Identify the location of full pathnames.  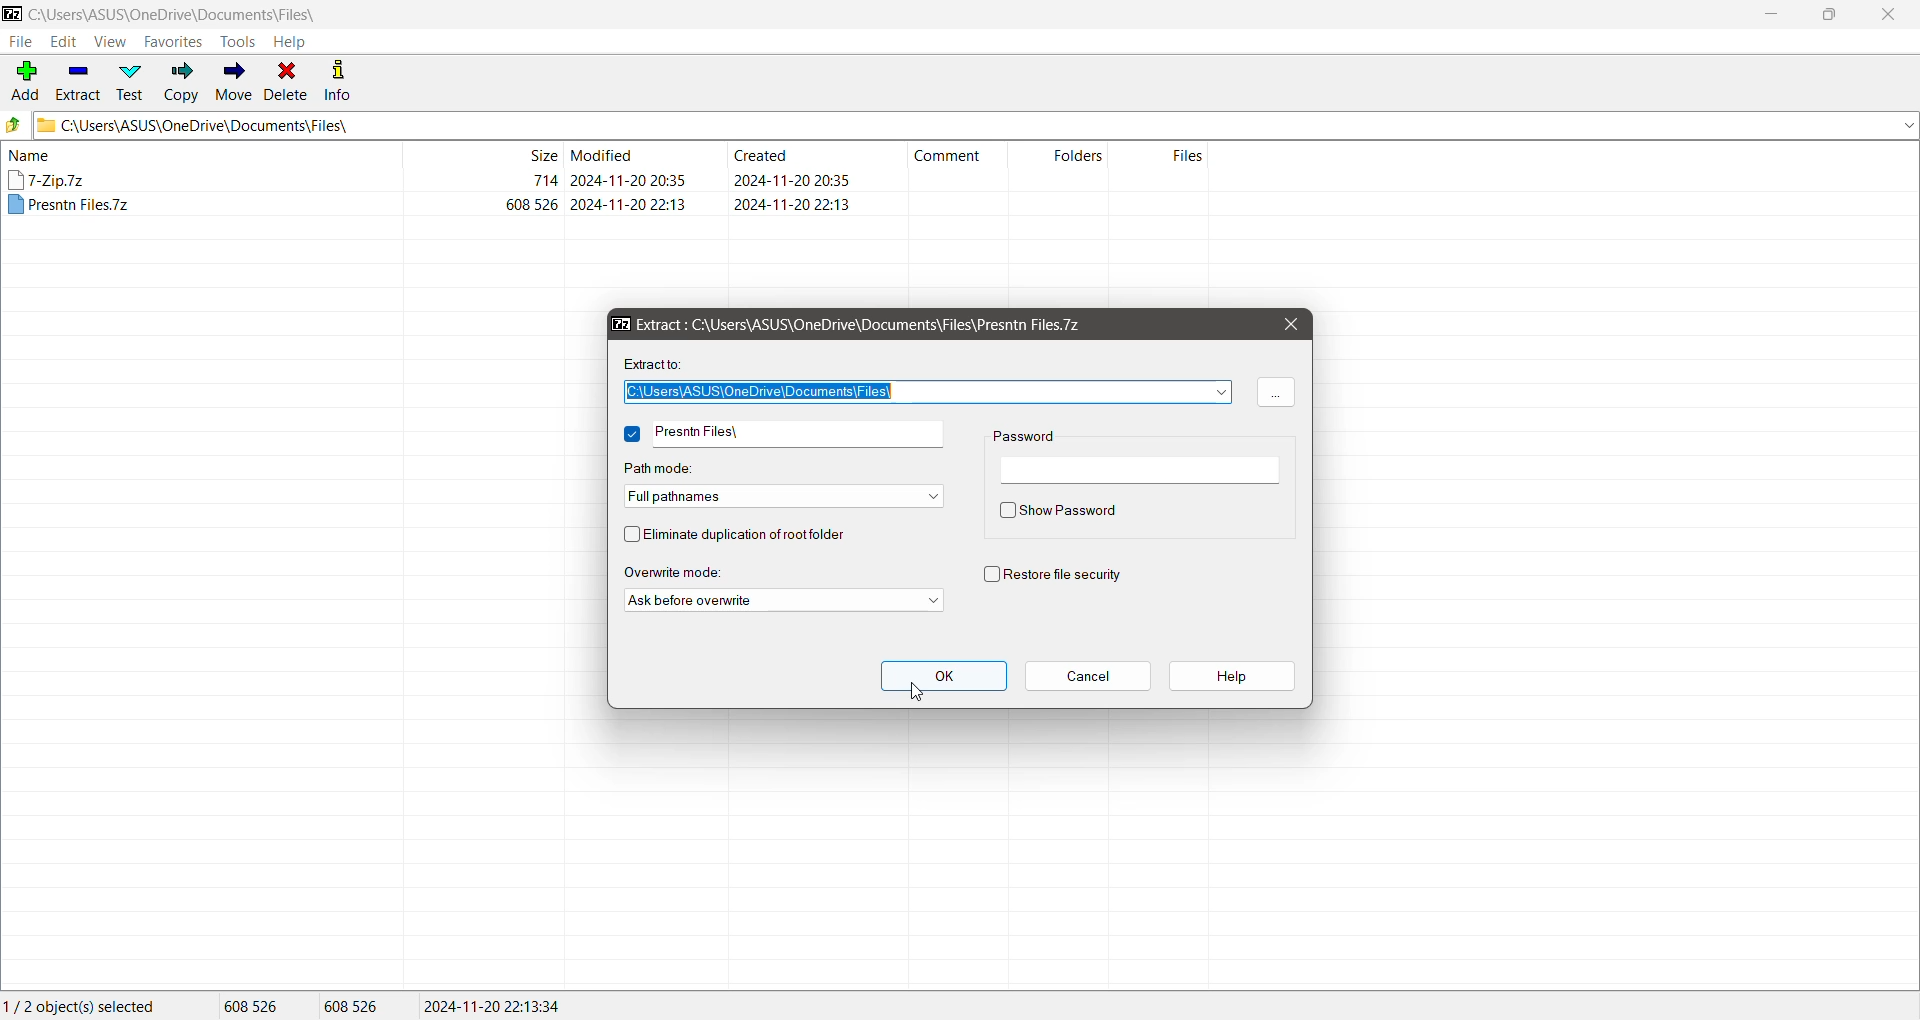
(783, 497).